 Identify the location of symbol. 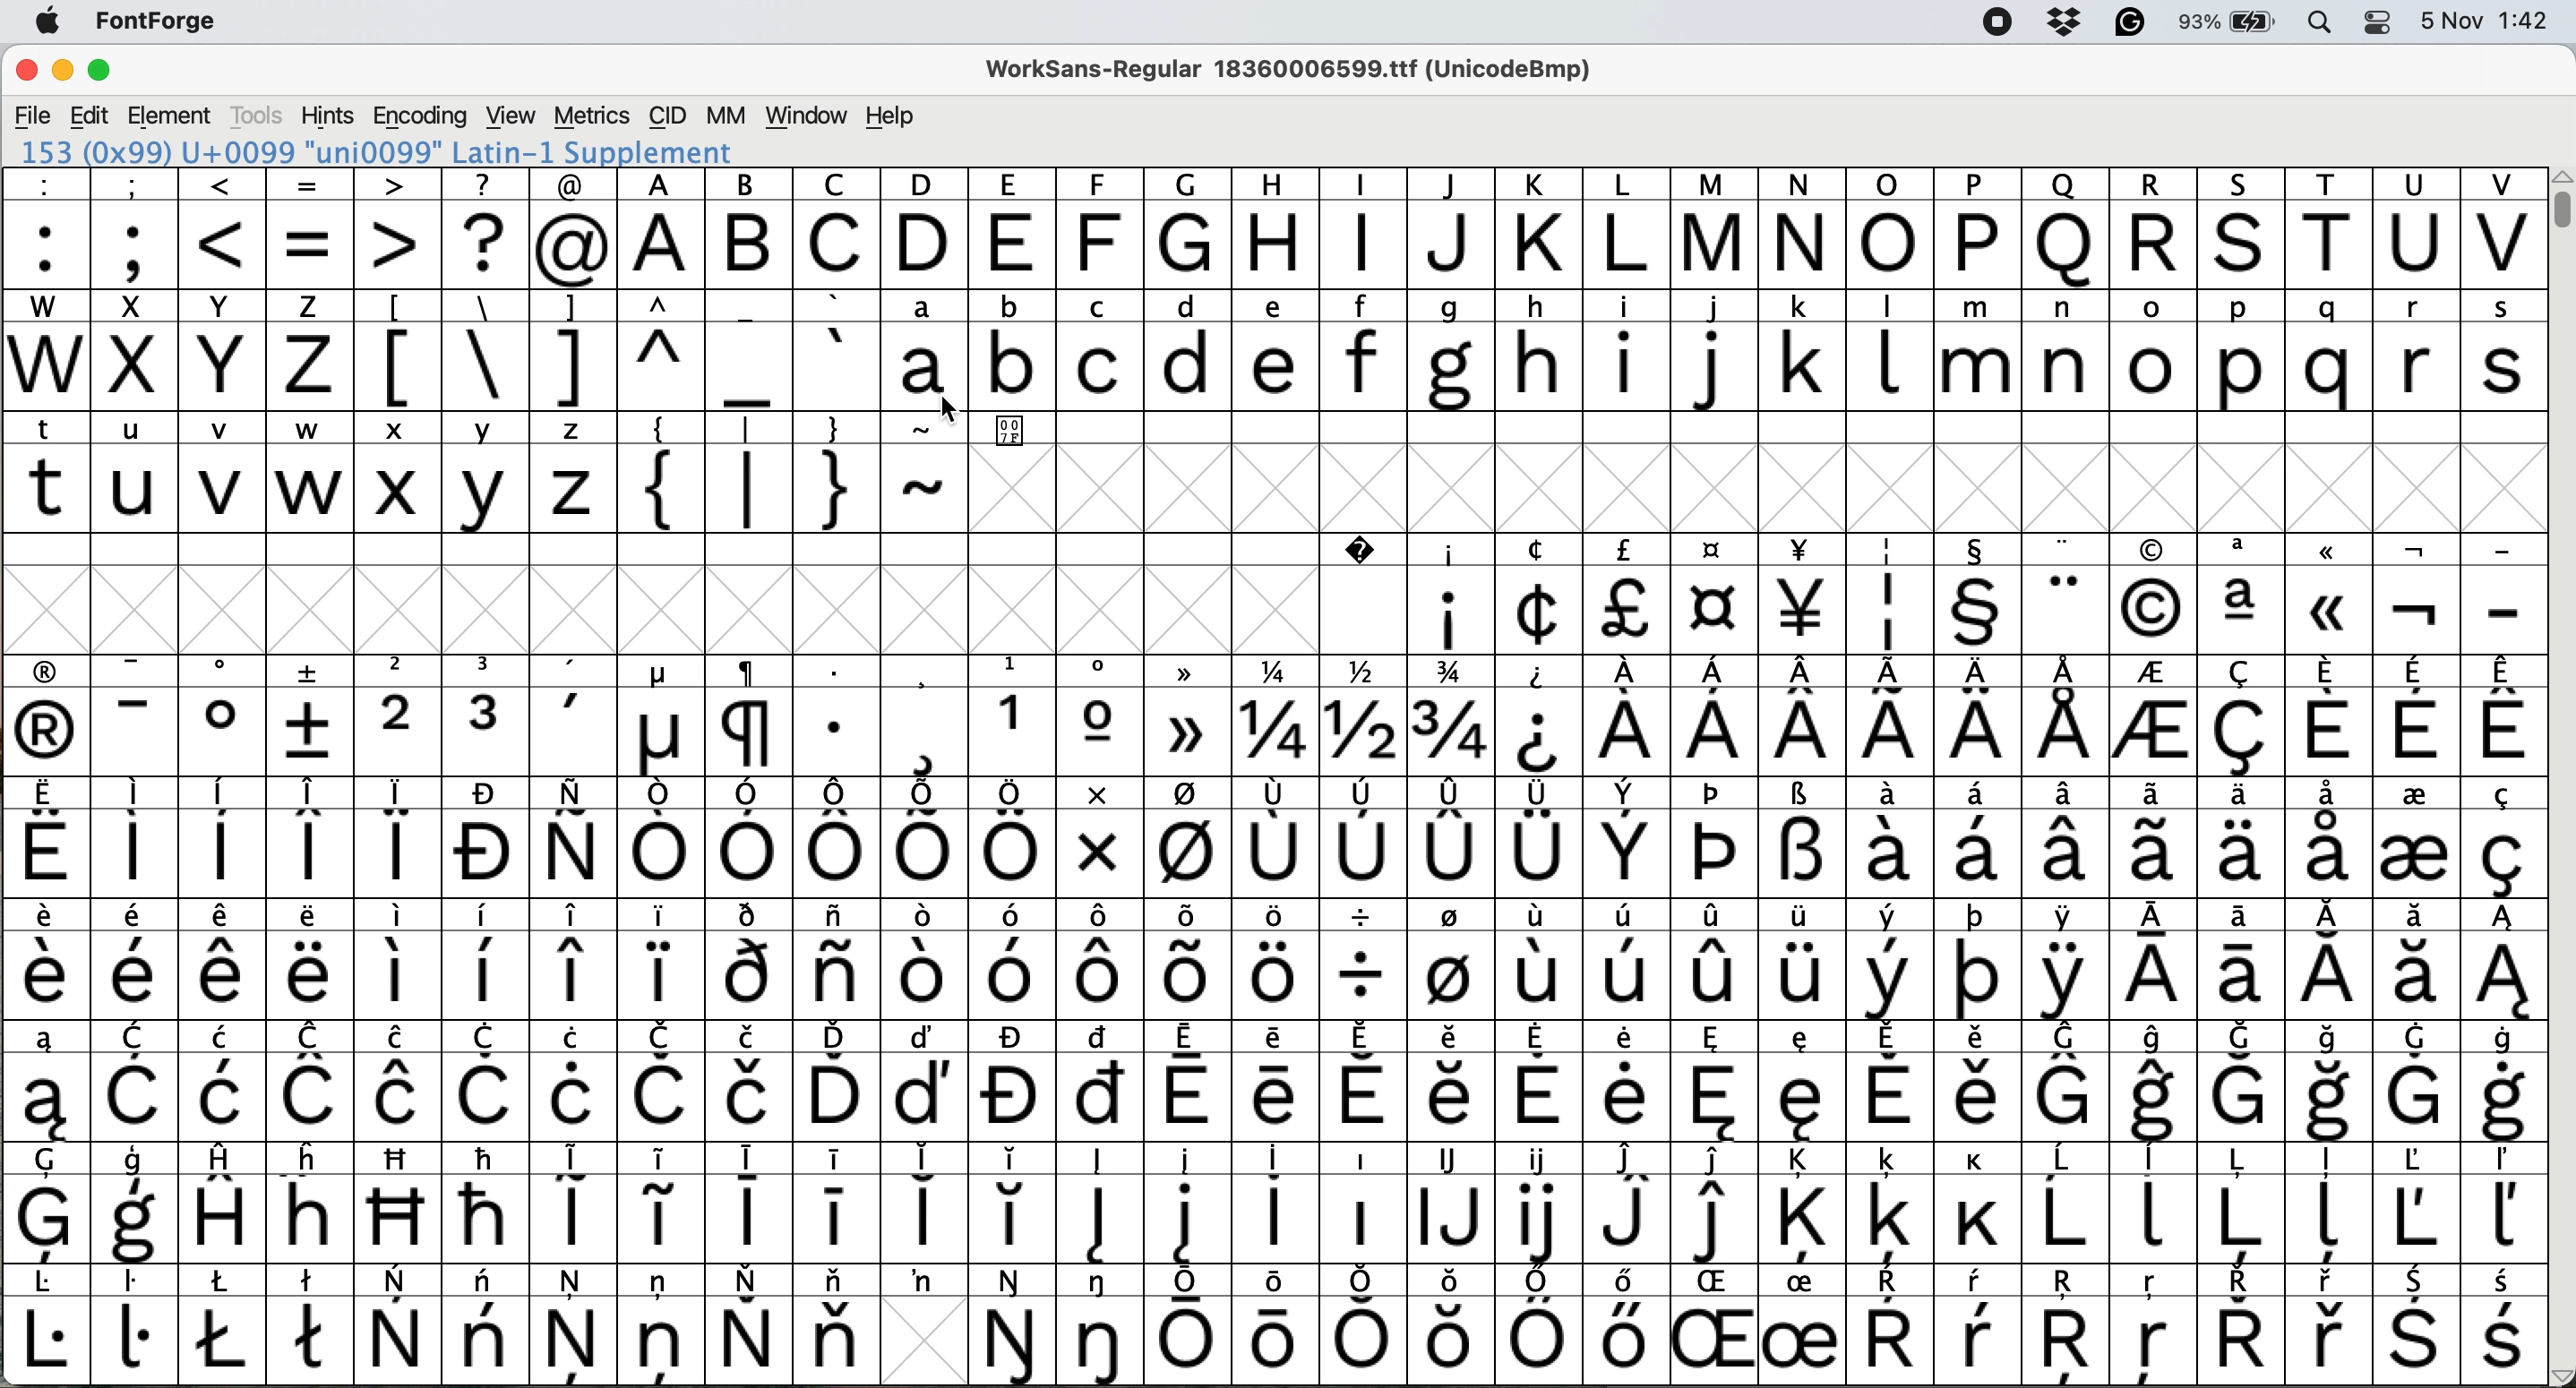
(2067, 1081).